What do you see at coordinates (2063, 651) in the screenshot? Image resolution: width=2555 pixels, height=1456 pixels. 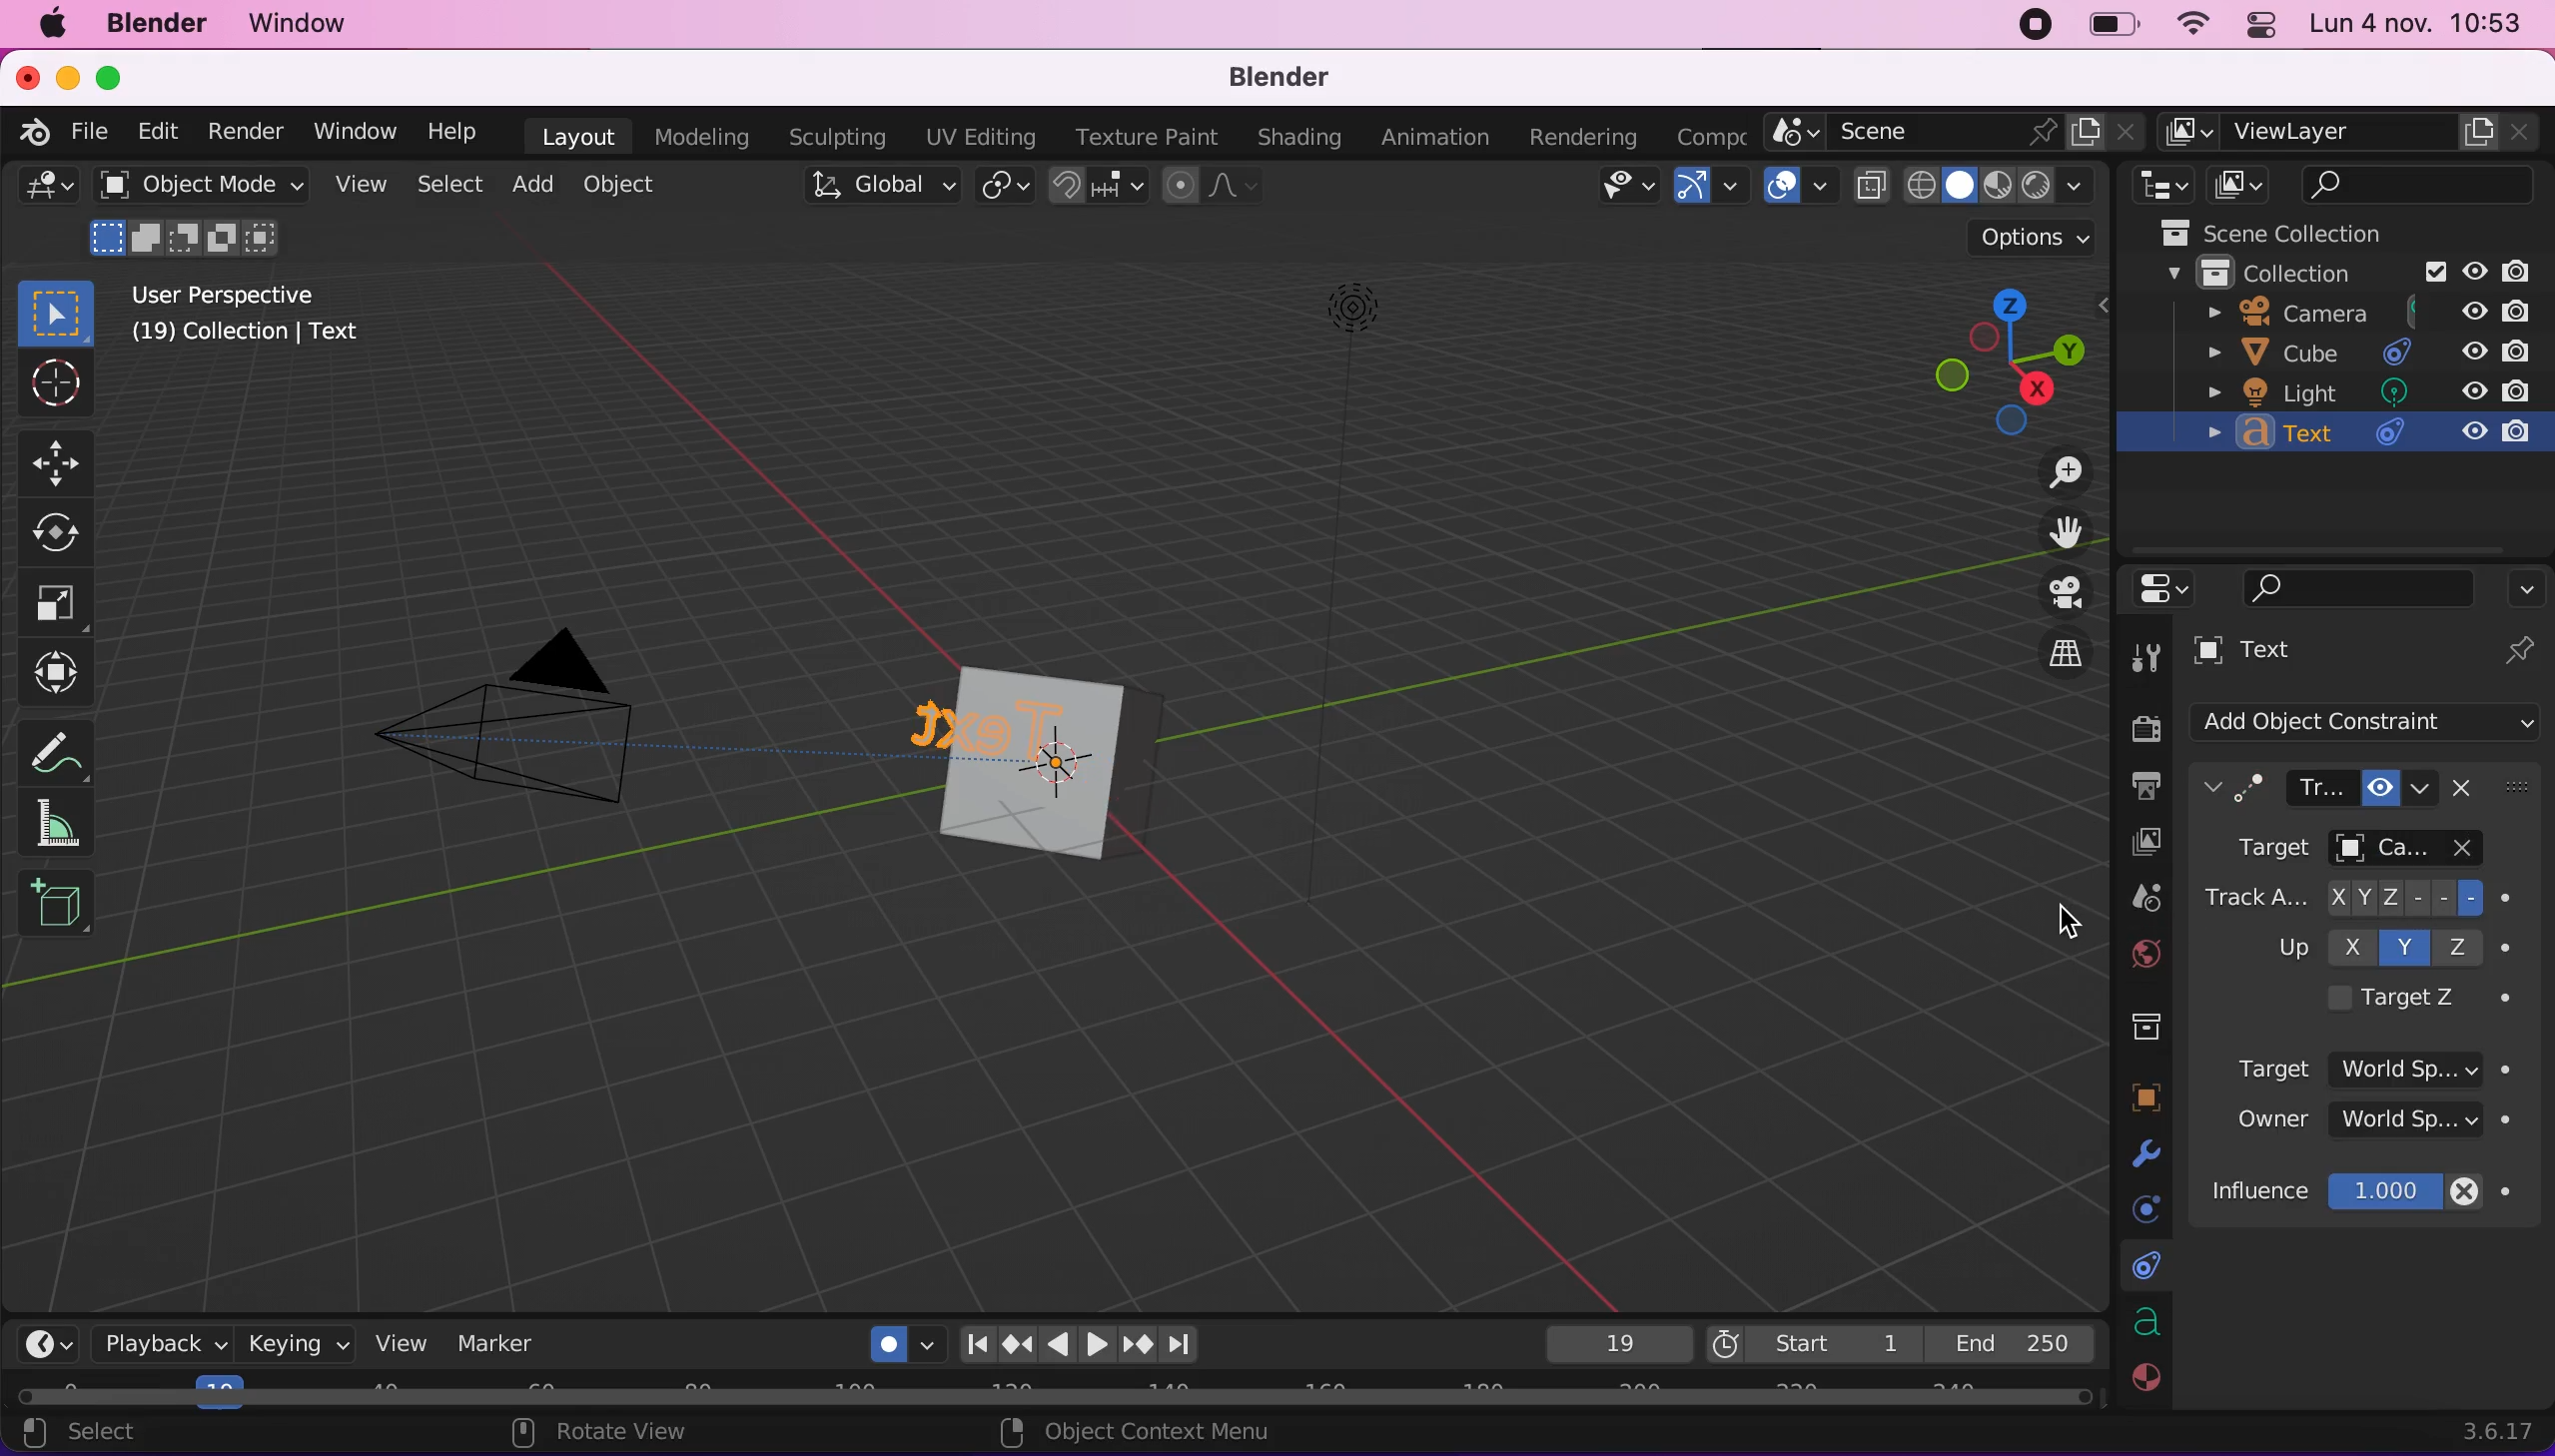 I see `switch the current view` at bounding box center [2063, 651].